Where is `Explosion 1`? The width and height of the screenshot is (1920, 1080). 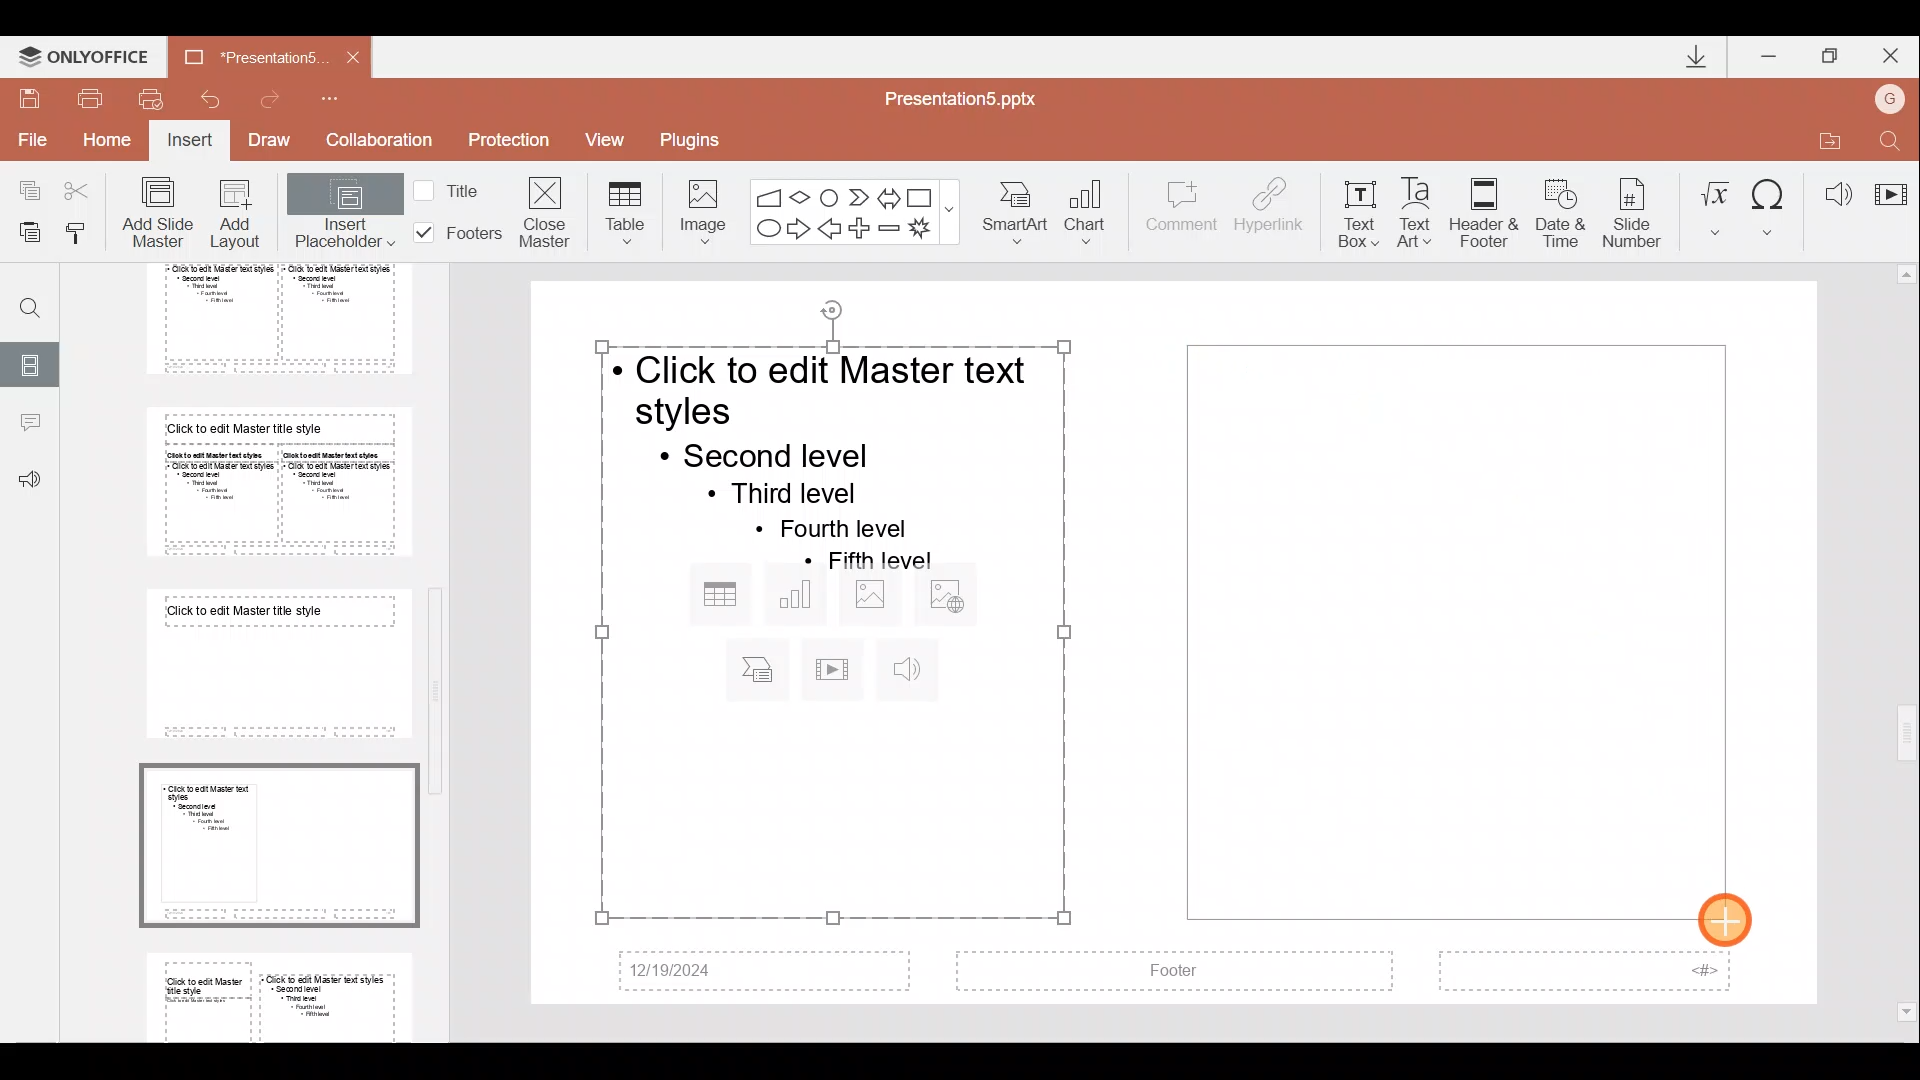
Explosion 1 is located at coordinates (929, 230).